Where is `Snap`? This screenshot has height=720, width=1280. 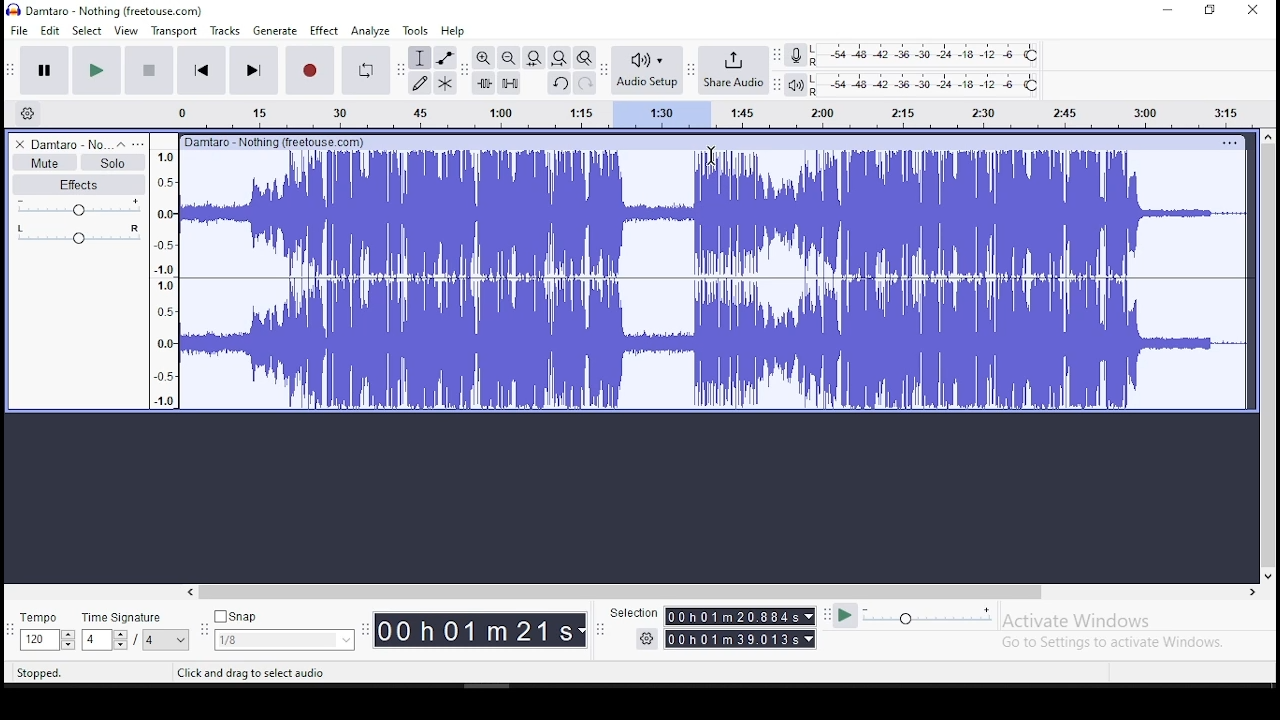
Snap is located at coordinates (284, 617).